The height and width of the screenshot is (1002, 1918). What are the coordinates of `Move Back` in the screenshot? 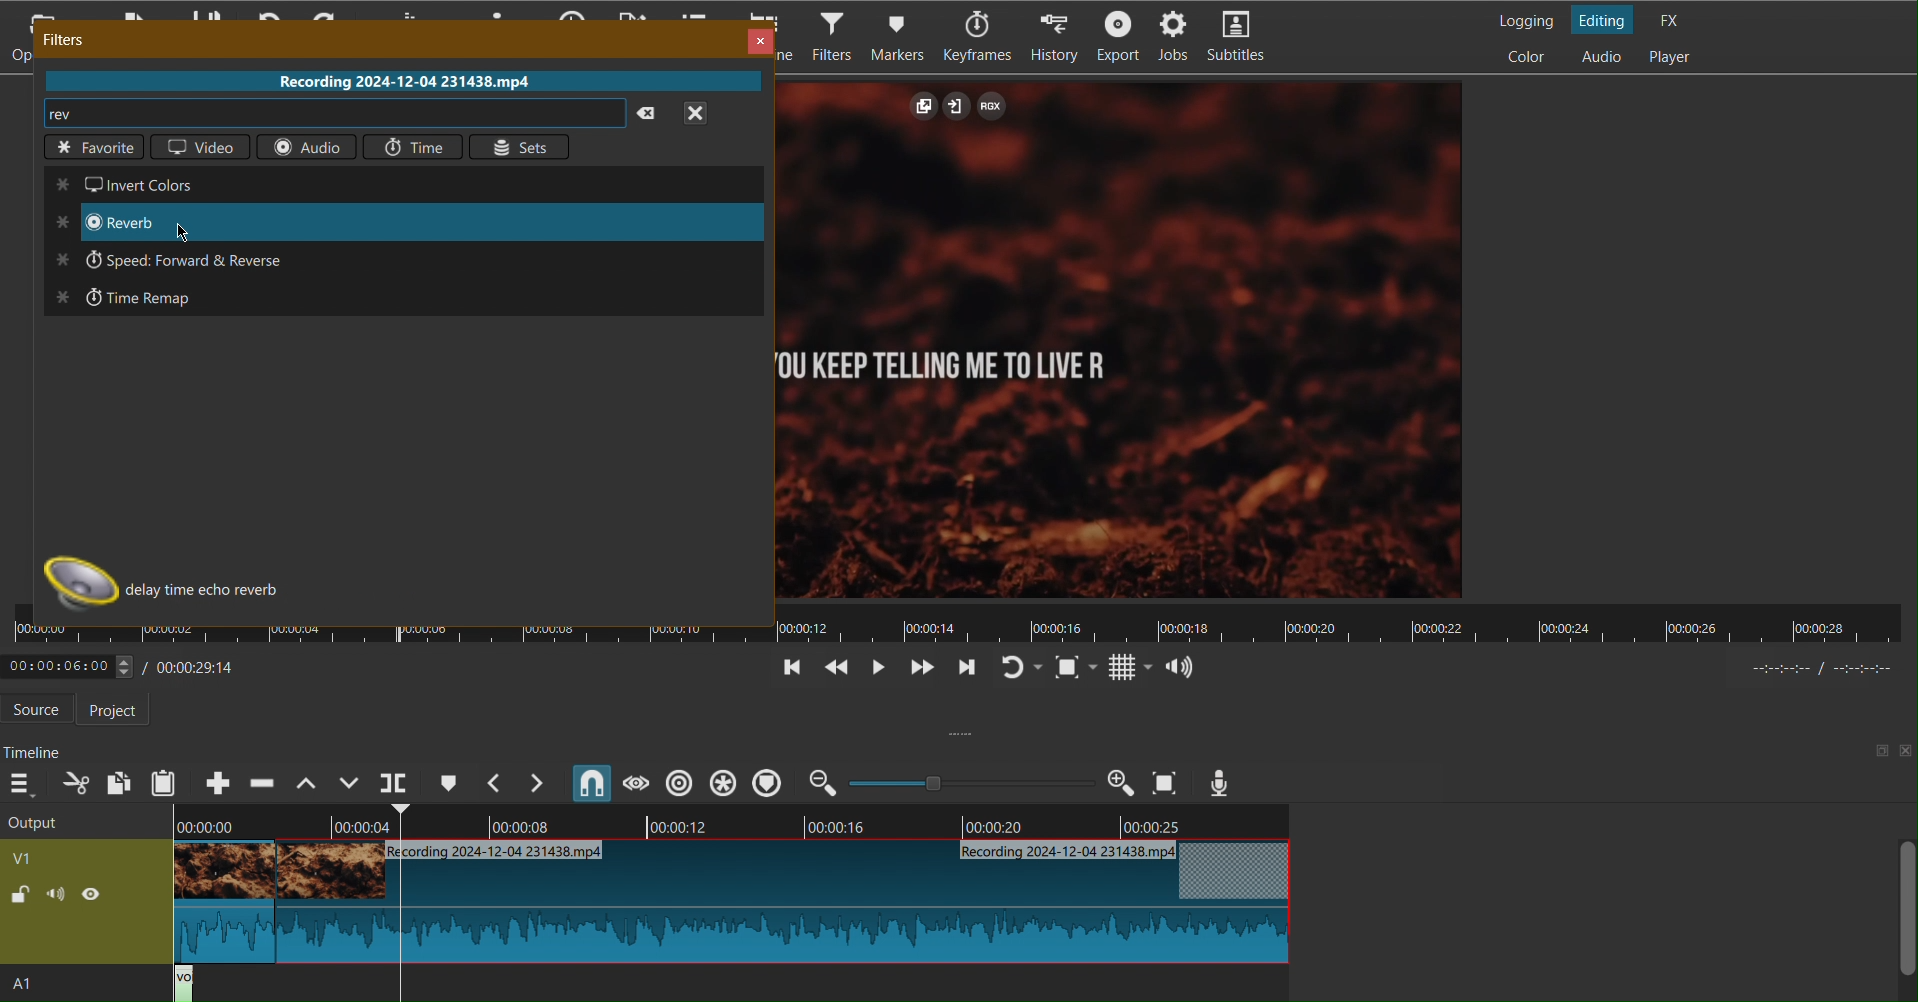 It's located at (833, 670).